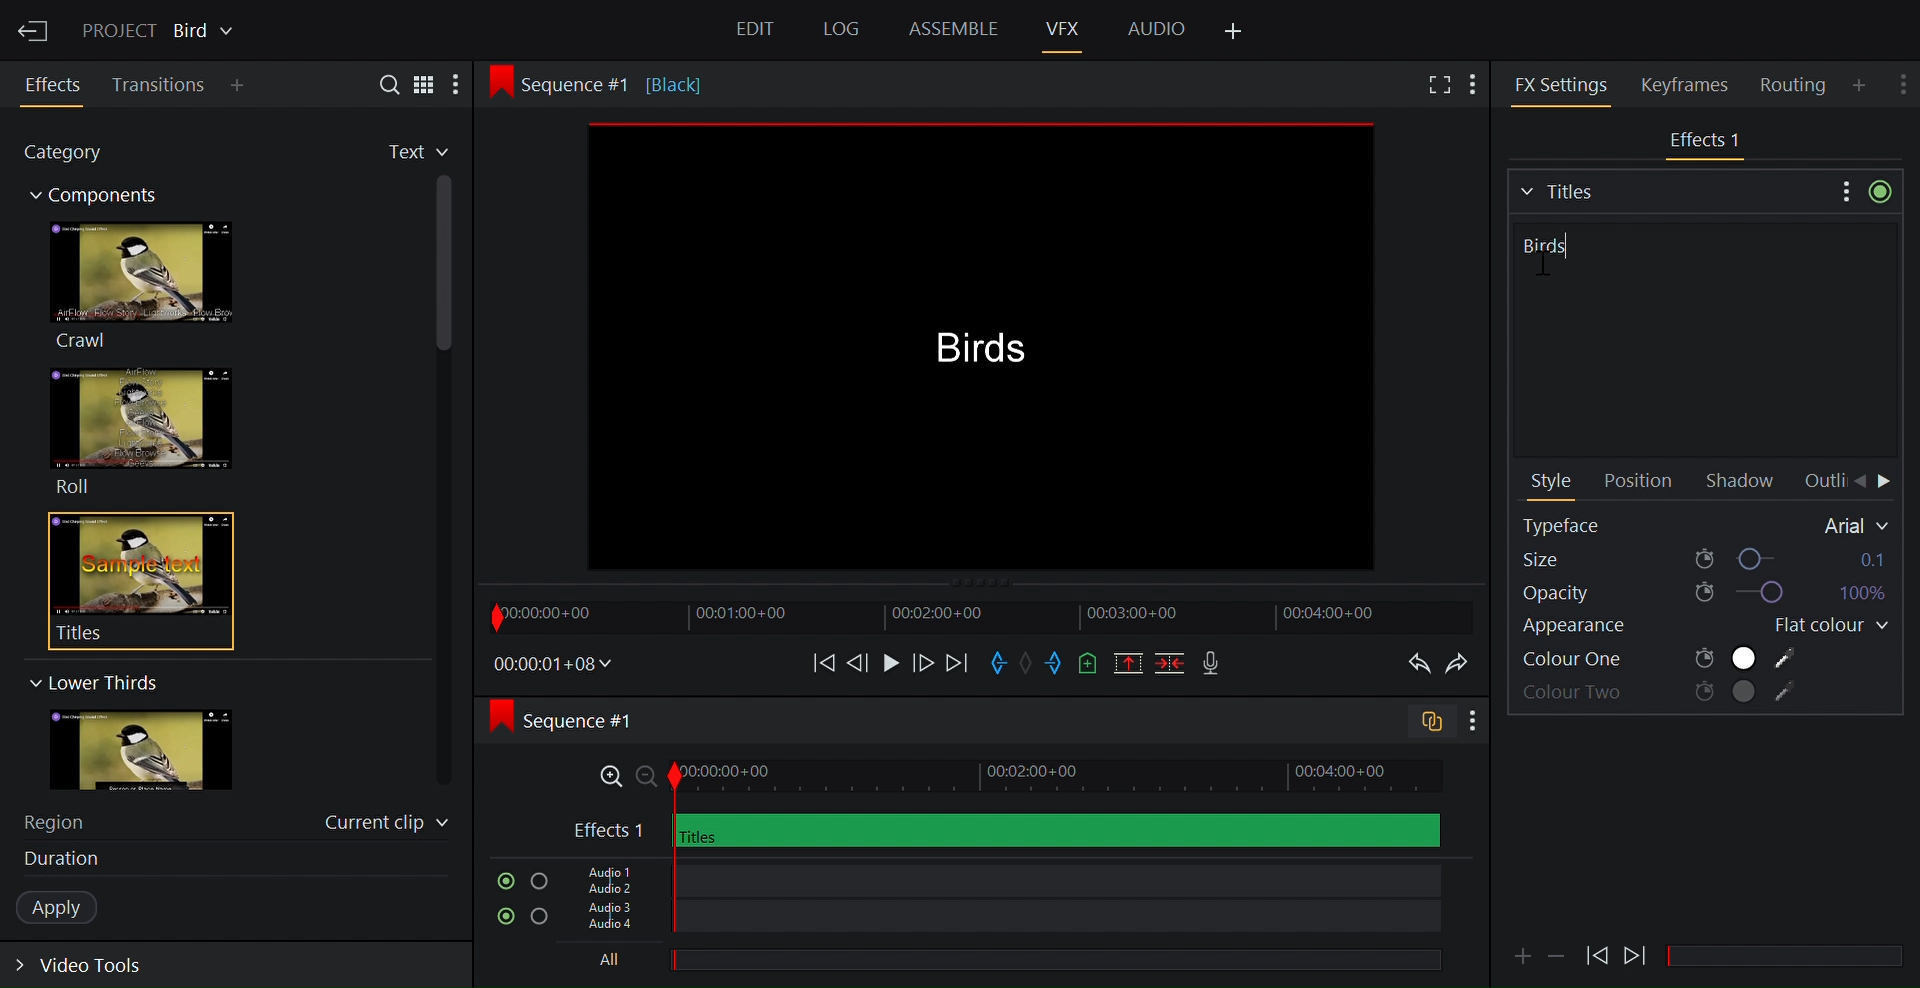 Image resolution: width=1920 pixels, height=988 pixels. I want to click on Outline, so click(1822, 481).